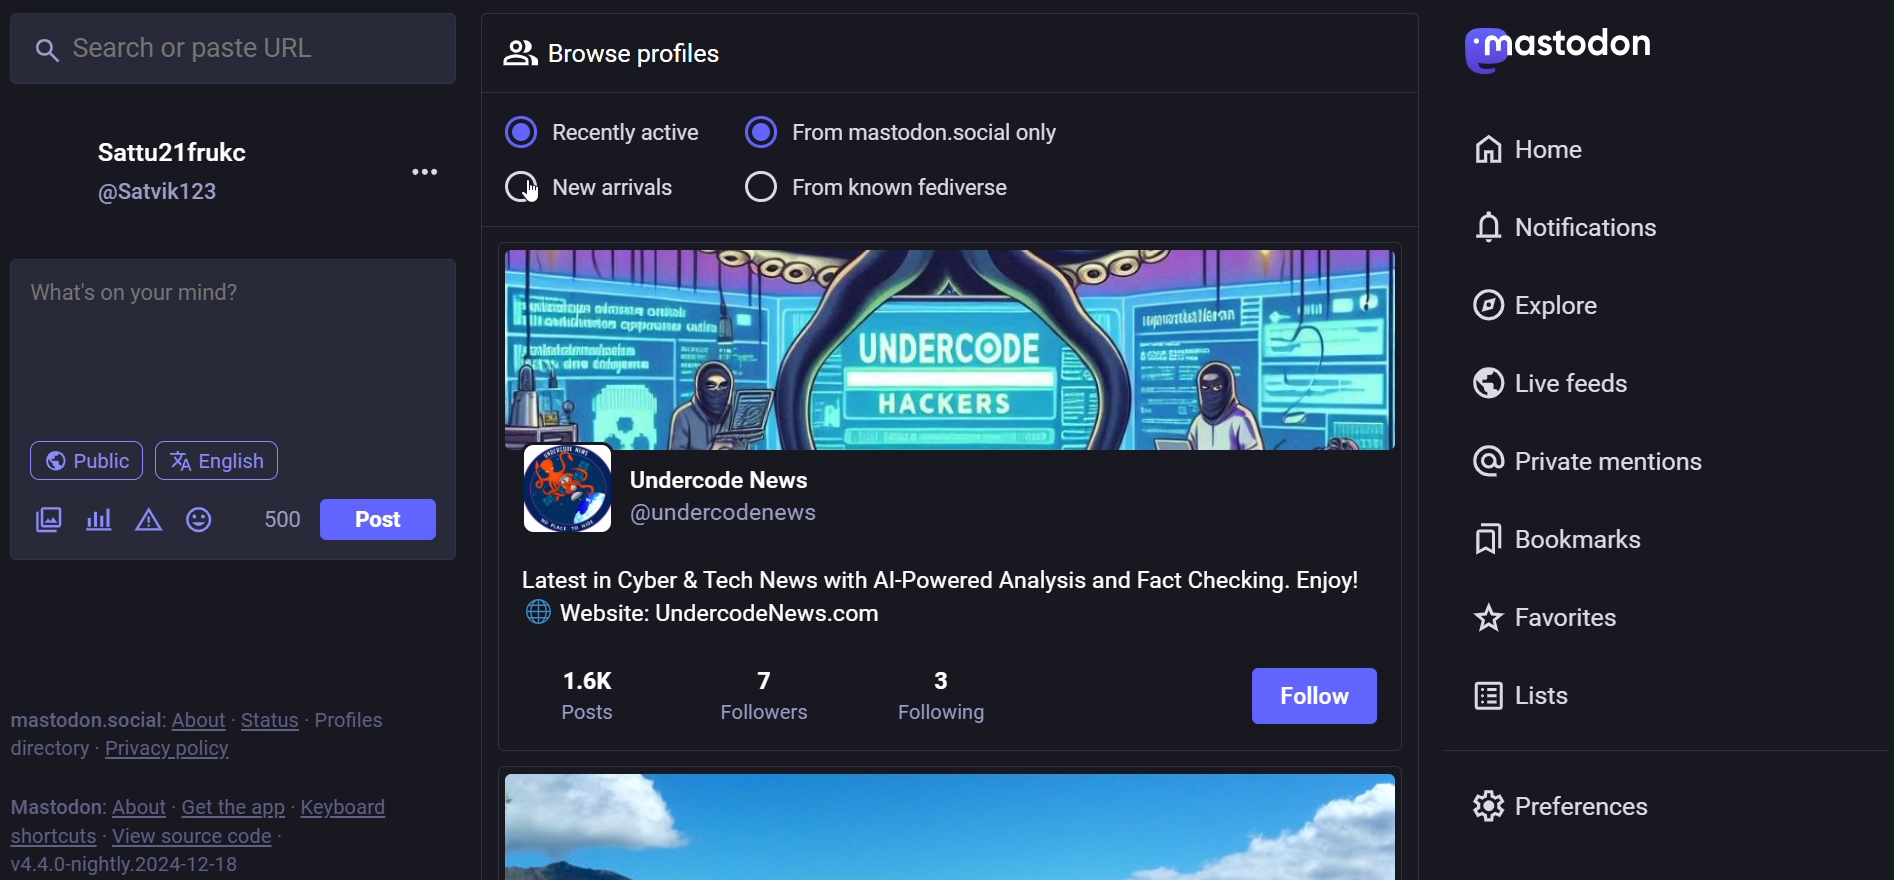 This screenshot has height=880, width=1894. What do you see at coordinates (49, 749) in the screenshot?
I see `directory` at bounding box center [49, 749].